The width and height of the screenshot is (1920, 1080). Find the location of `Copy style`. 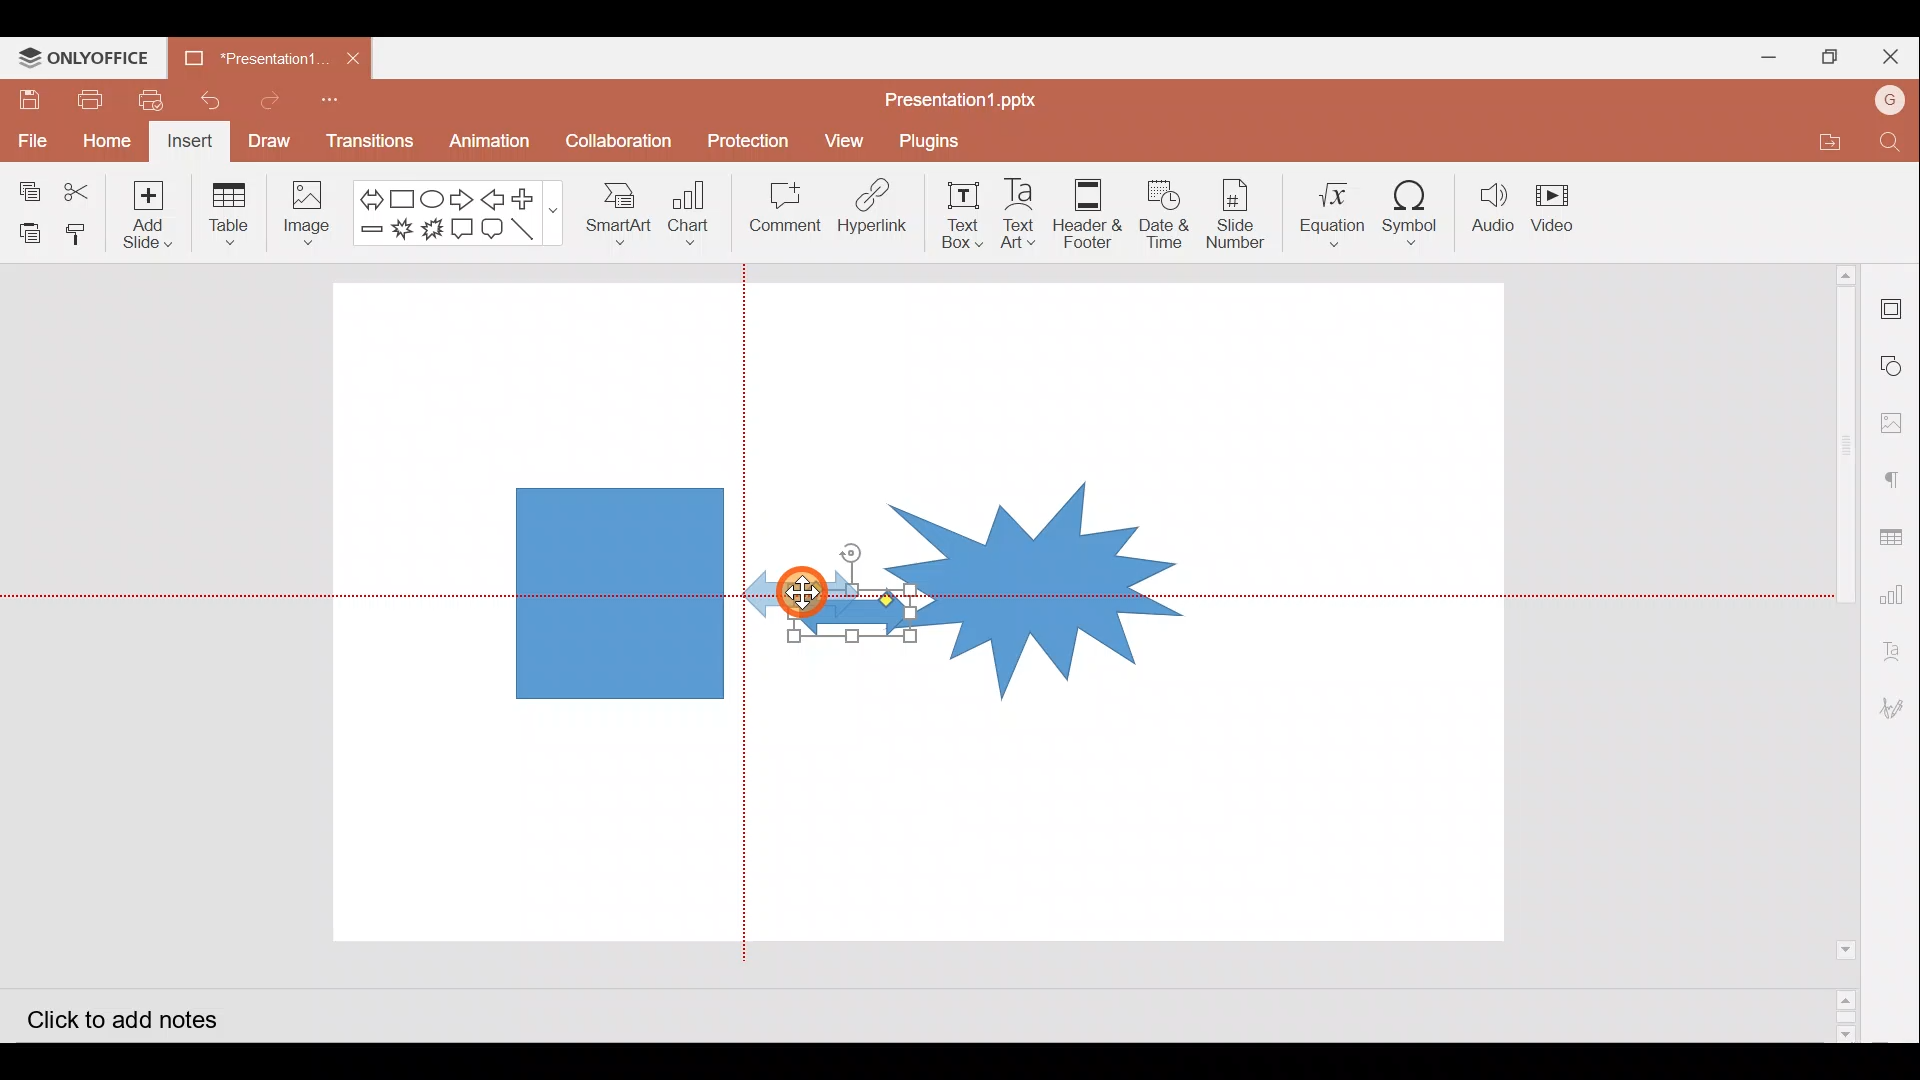

Copy style is located at coordinates (83, 234).